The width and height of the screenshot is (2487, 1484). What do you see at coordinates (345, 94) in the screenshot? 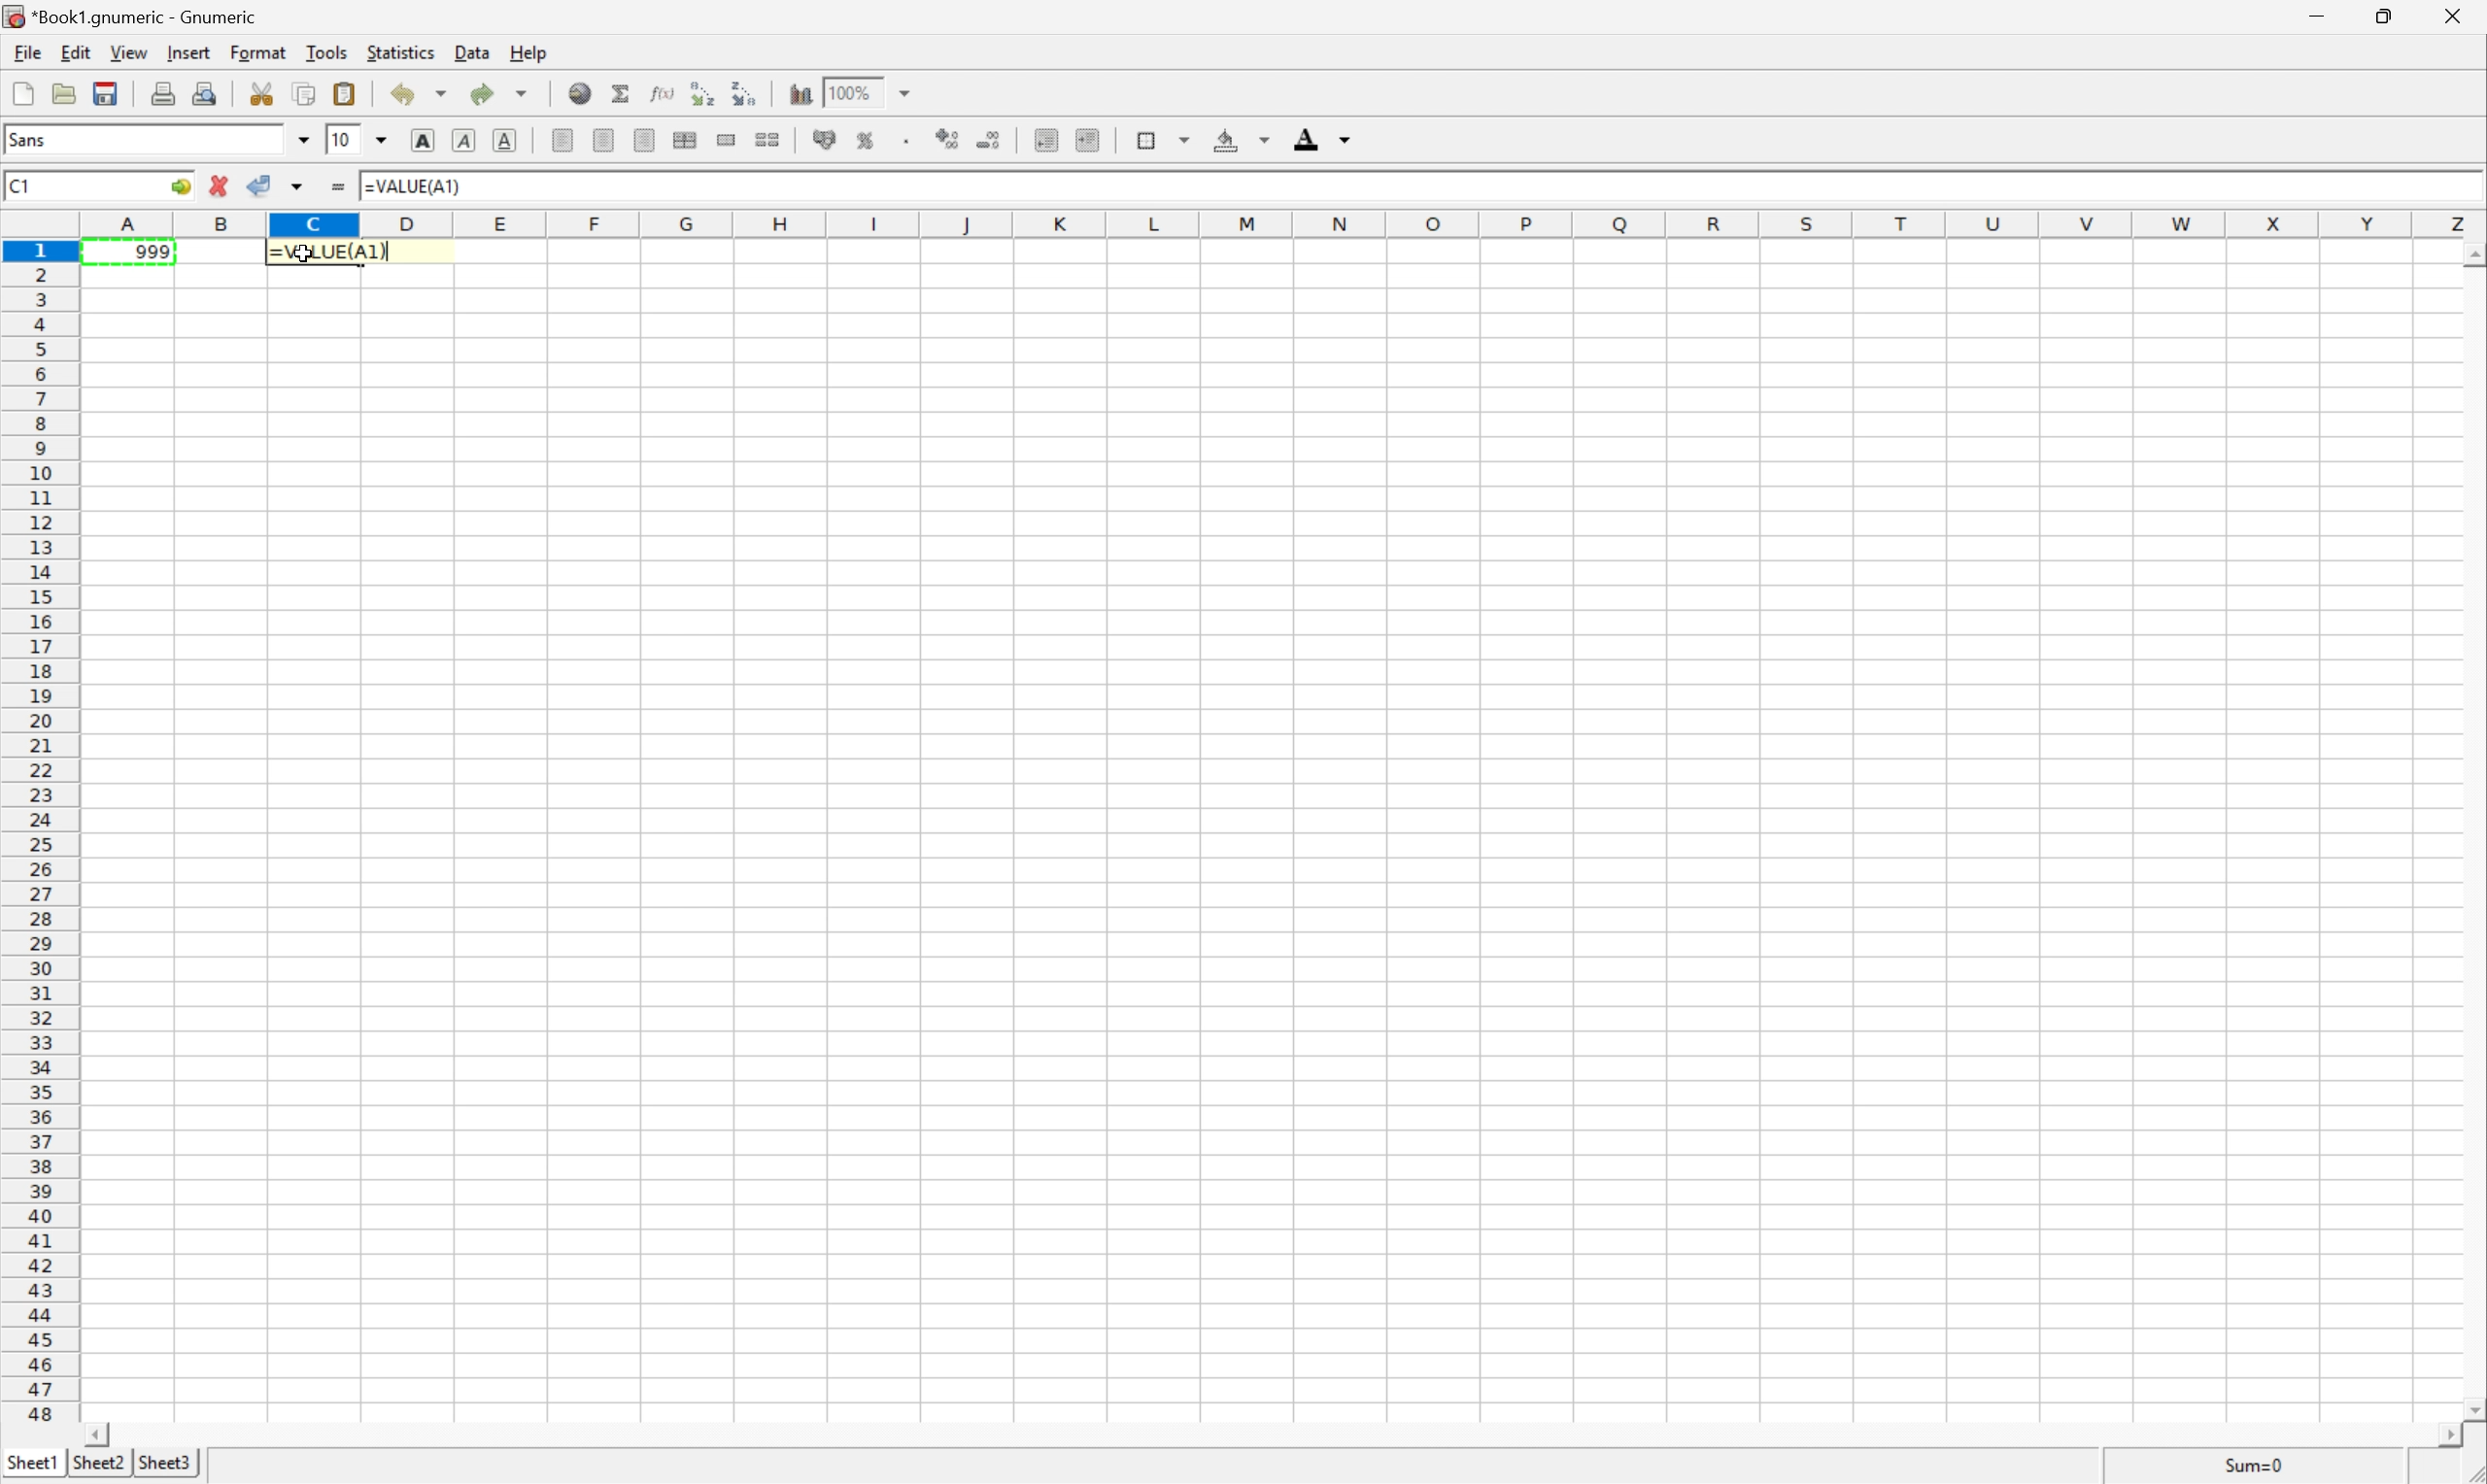
I see `paste` at bounding box center [345, 94].